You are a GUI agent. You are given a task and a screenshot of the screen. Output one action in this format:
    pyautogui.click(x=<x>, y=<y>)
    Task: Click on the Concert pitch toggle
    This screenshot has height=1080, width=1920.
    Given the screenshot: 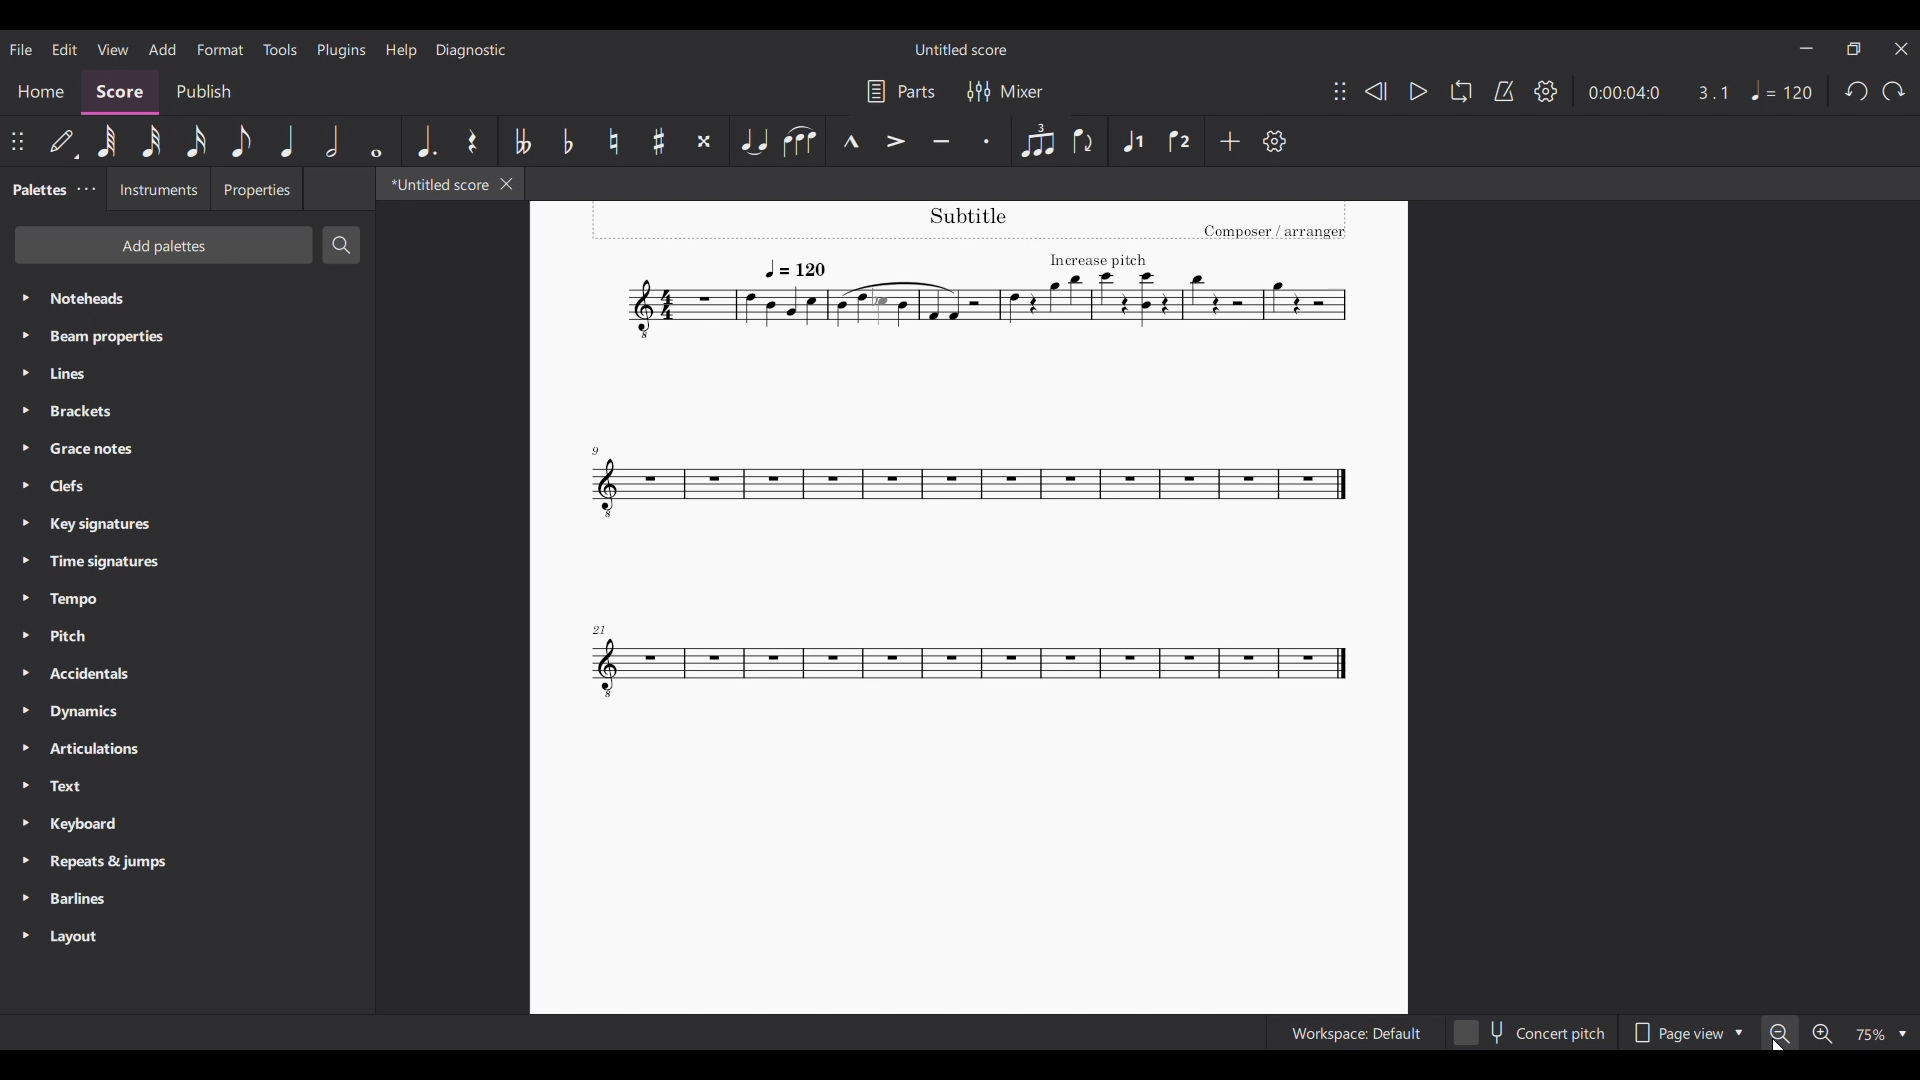 What is the action you would take?
    pyautogui.click(x=1532, y=1033)
    